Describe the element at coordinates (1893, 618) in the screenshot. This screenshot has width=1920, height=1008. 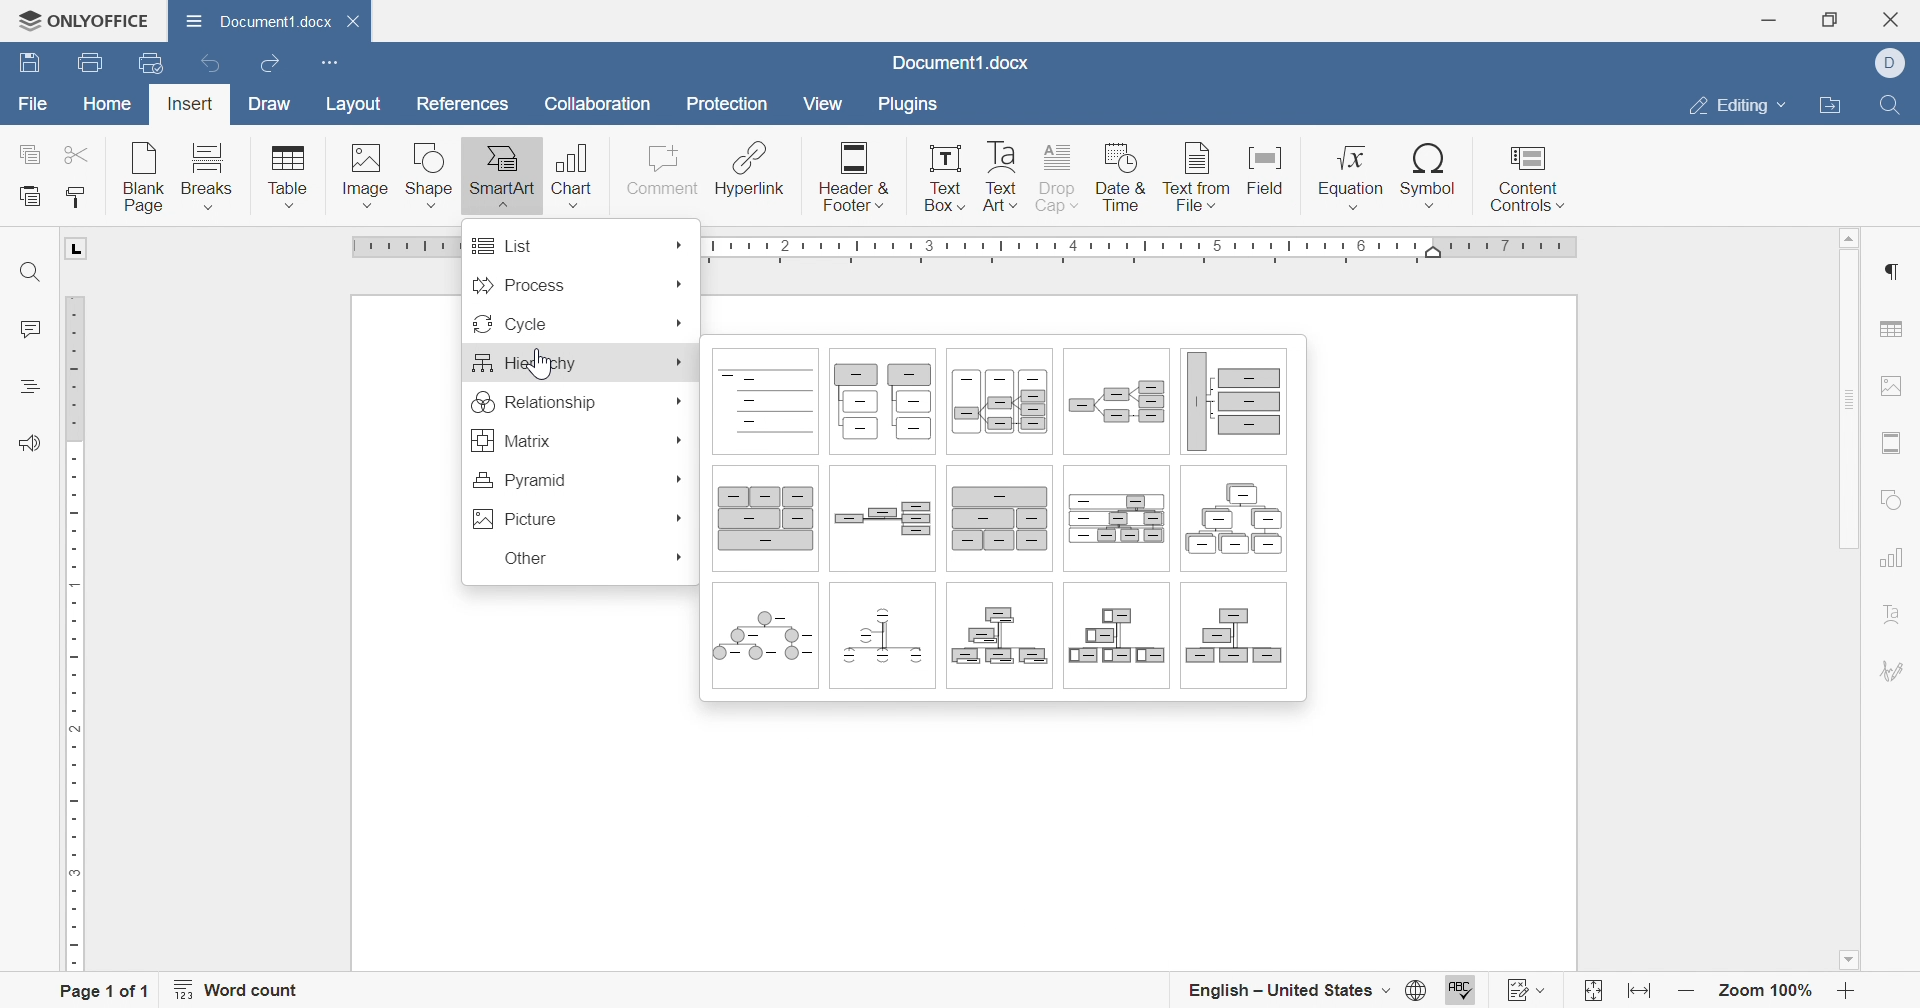
I see `Text art settings` at that location.